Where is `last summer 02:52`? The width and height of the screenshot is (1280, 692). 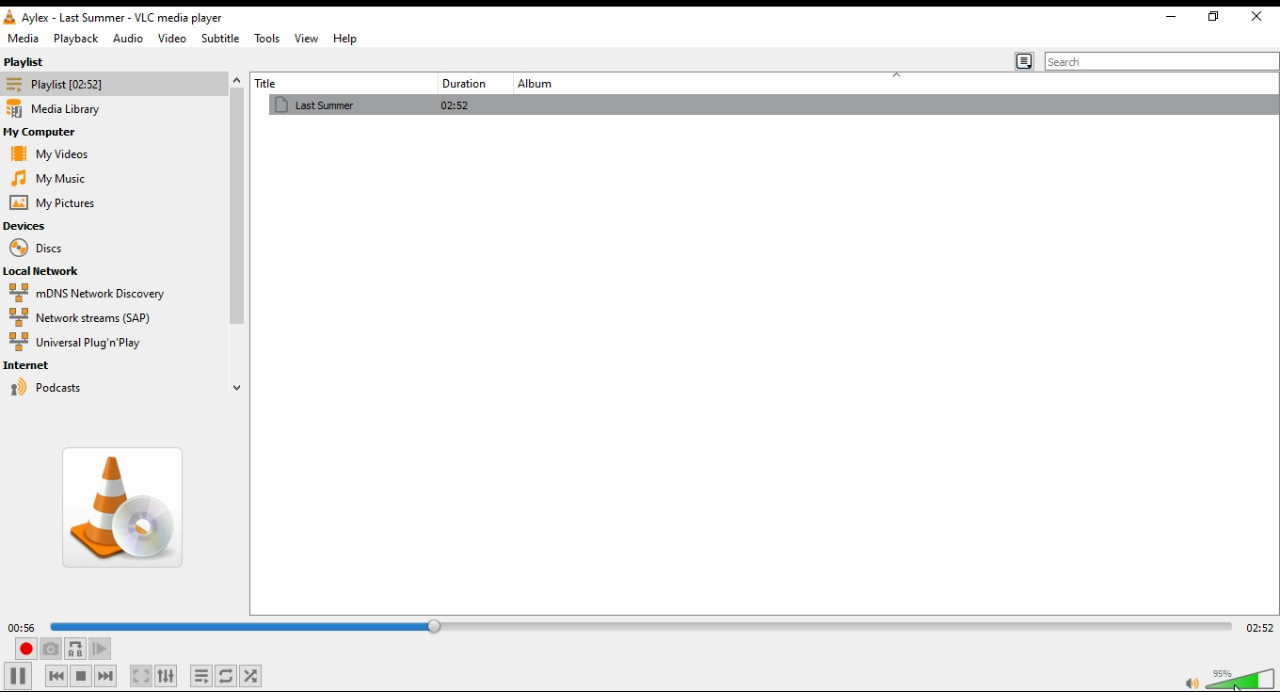 last summer 02:52 is located at coordinates (457, 107).